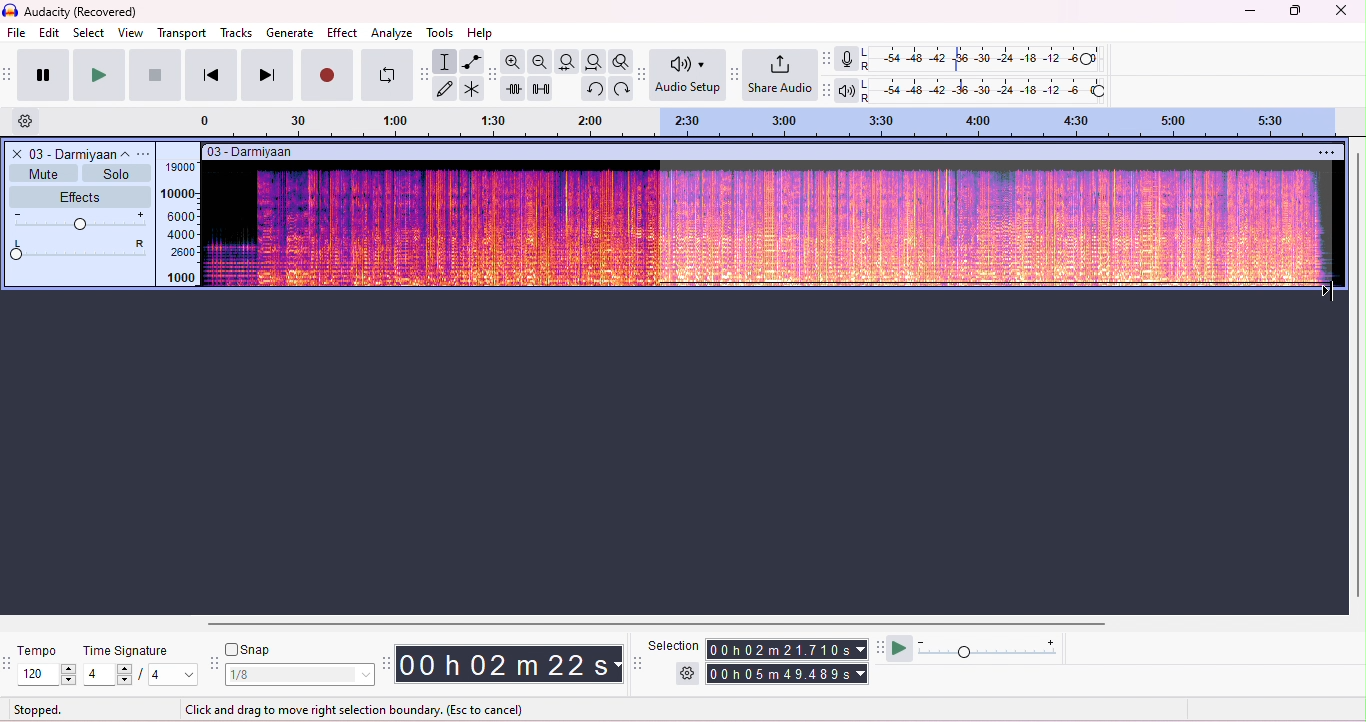 The image size is (1366, 722). What do you see at coordinates (1324, 288) in the screenshot?
I see `cursor movement` at bounding box center [1324, 288].